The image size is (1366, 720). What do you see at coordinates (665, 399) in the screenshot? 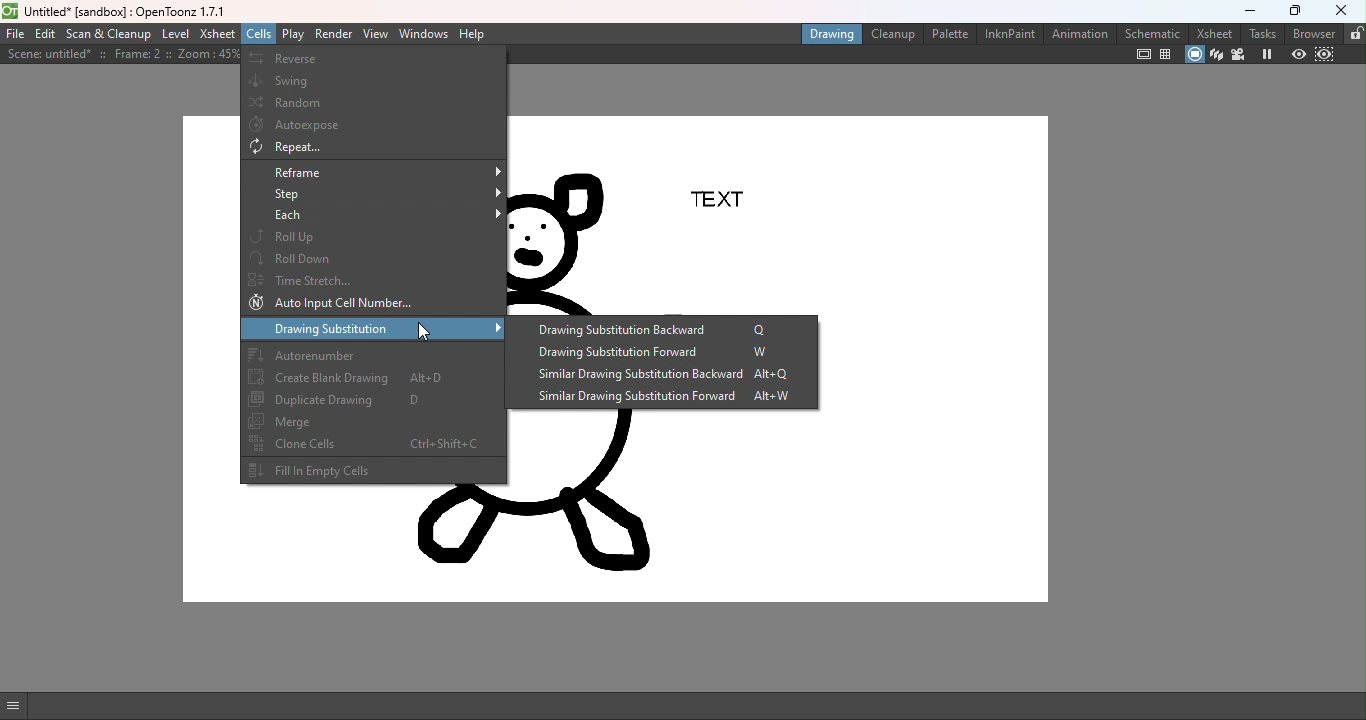
I see `Similar drawing substitution` at bounding box center [665, 399].